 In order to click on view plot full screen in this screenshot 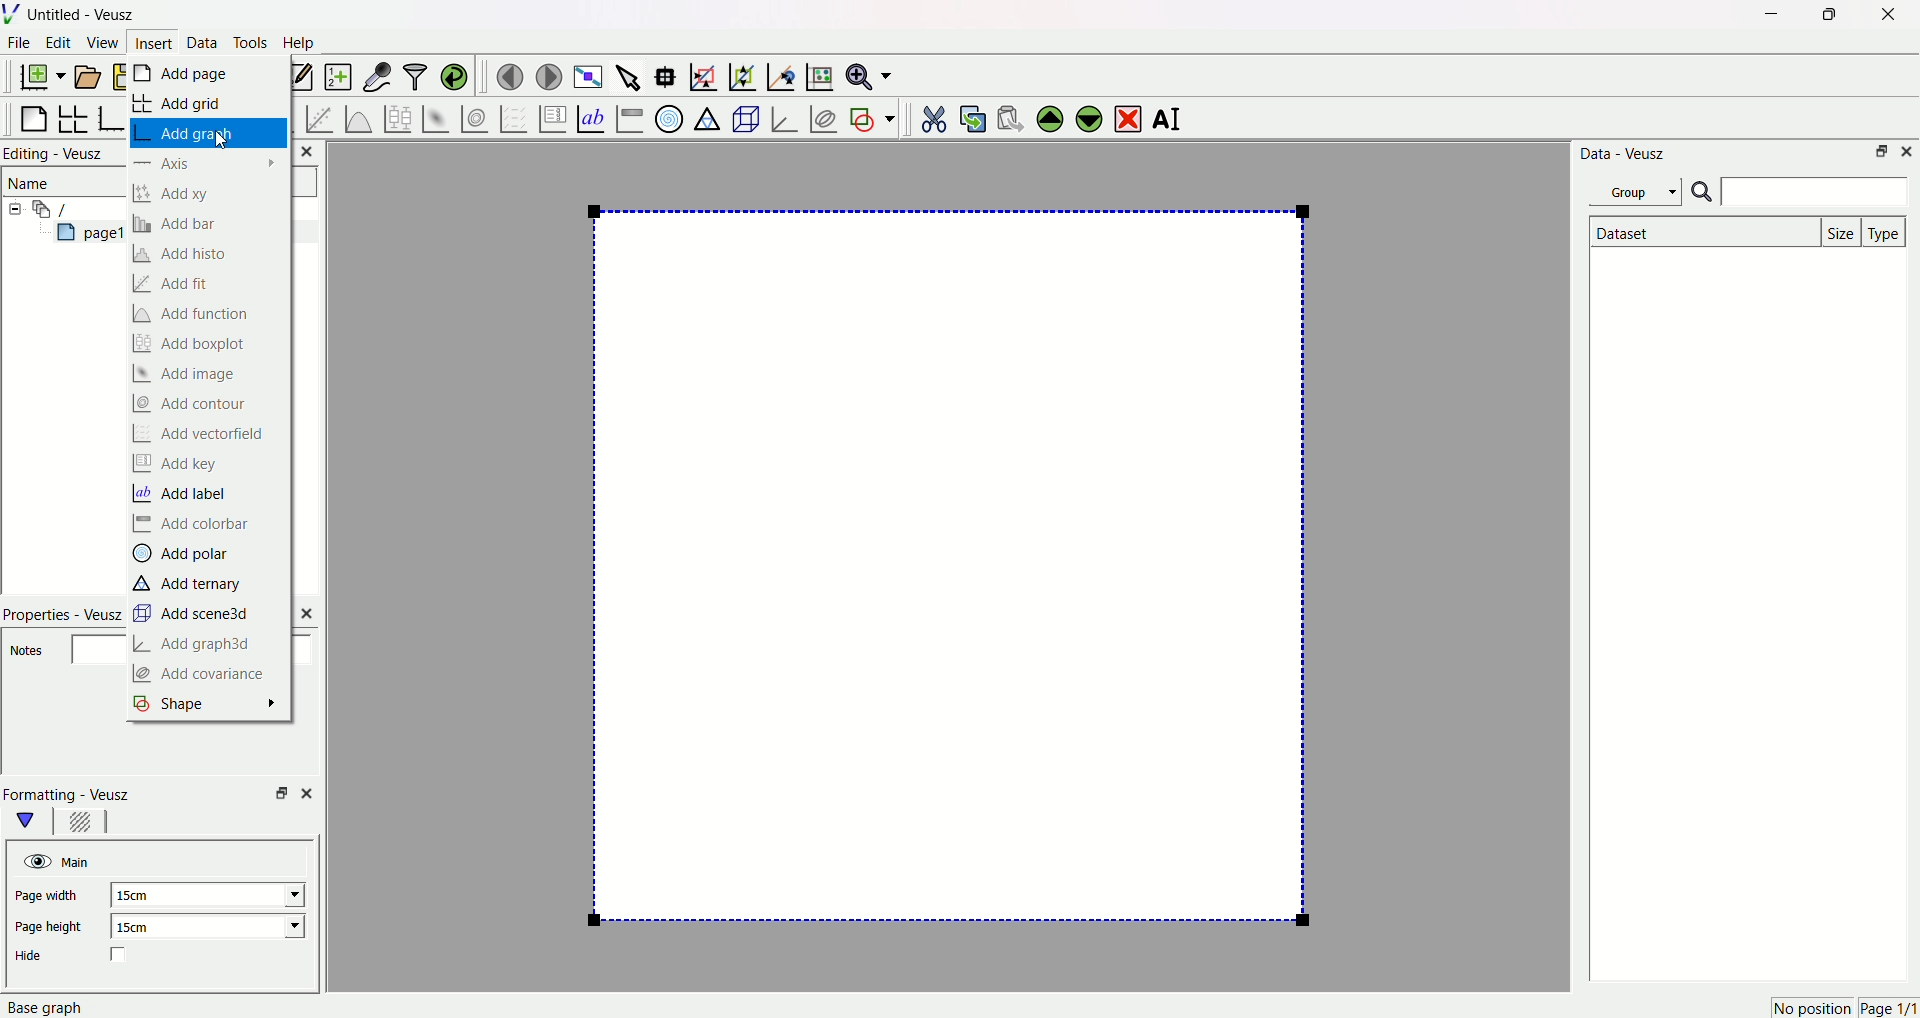, I will do `click(589, 74)`.